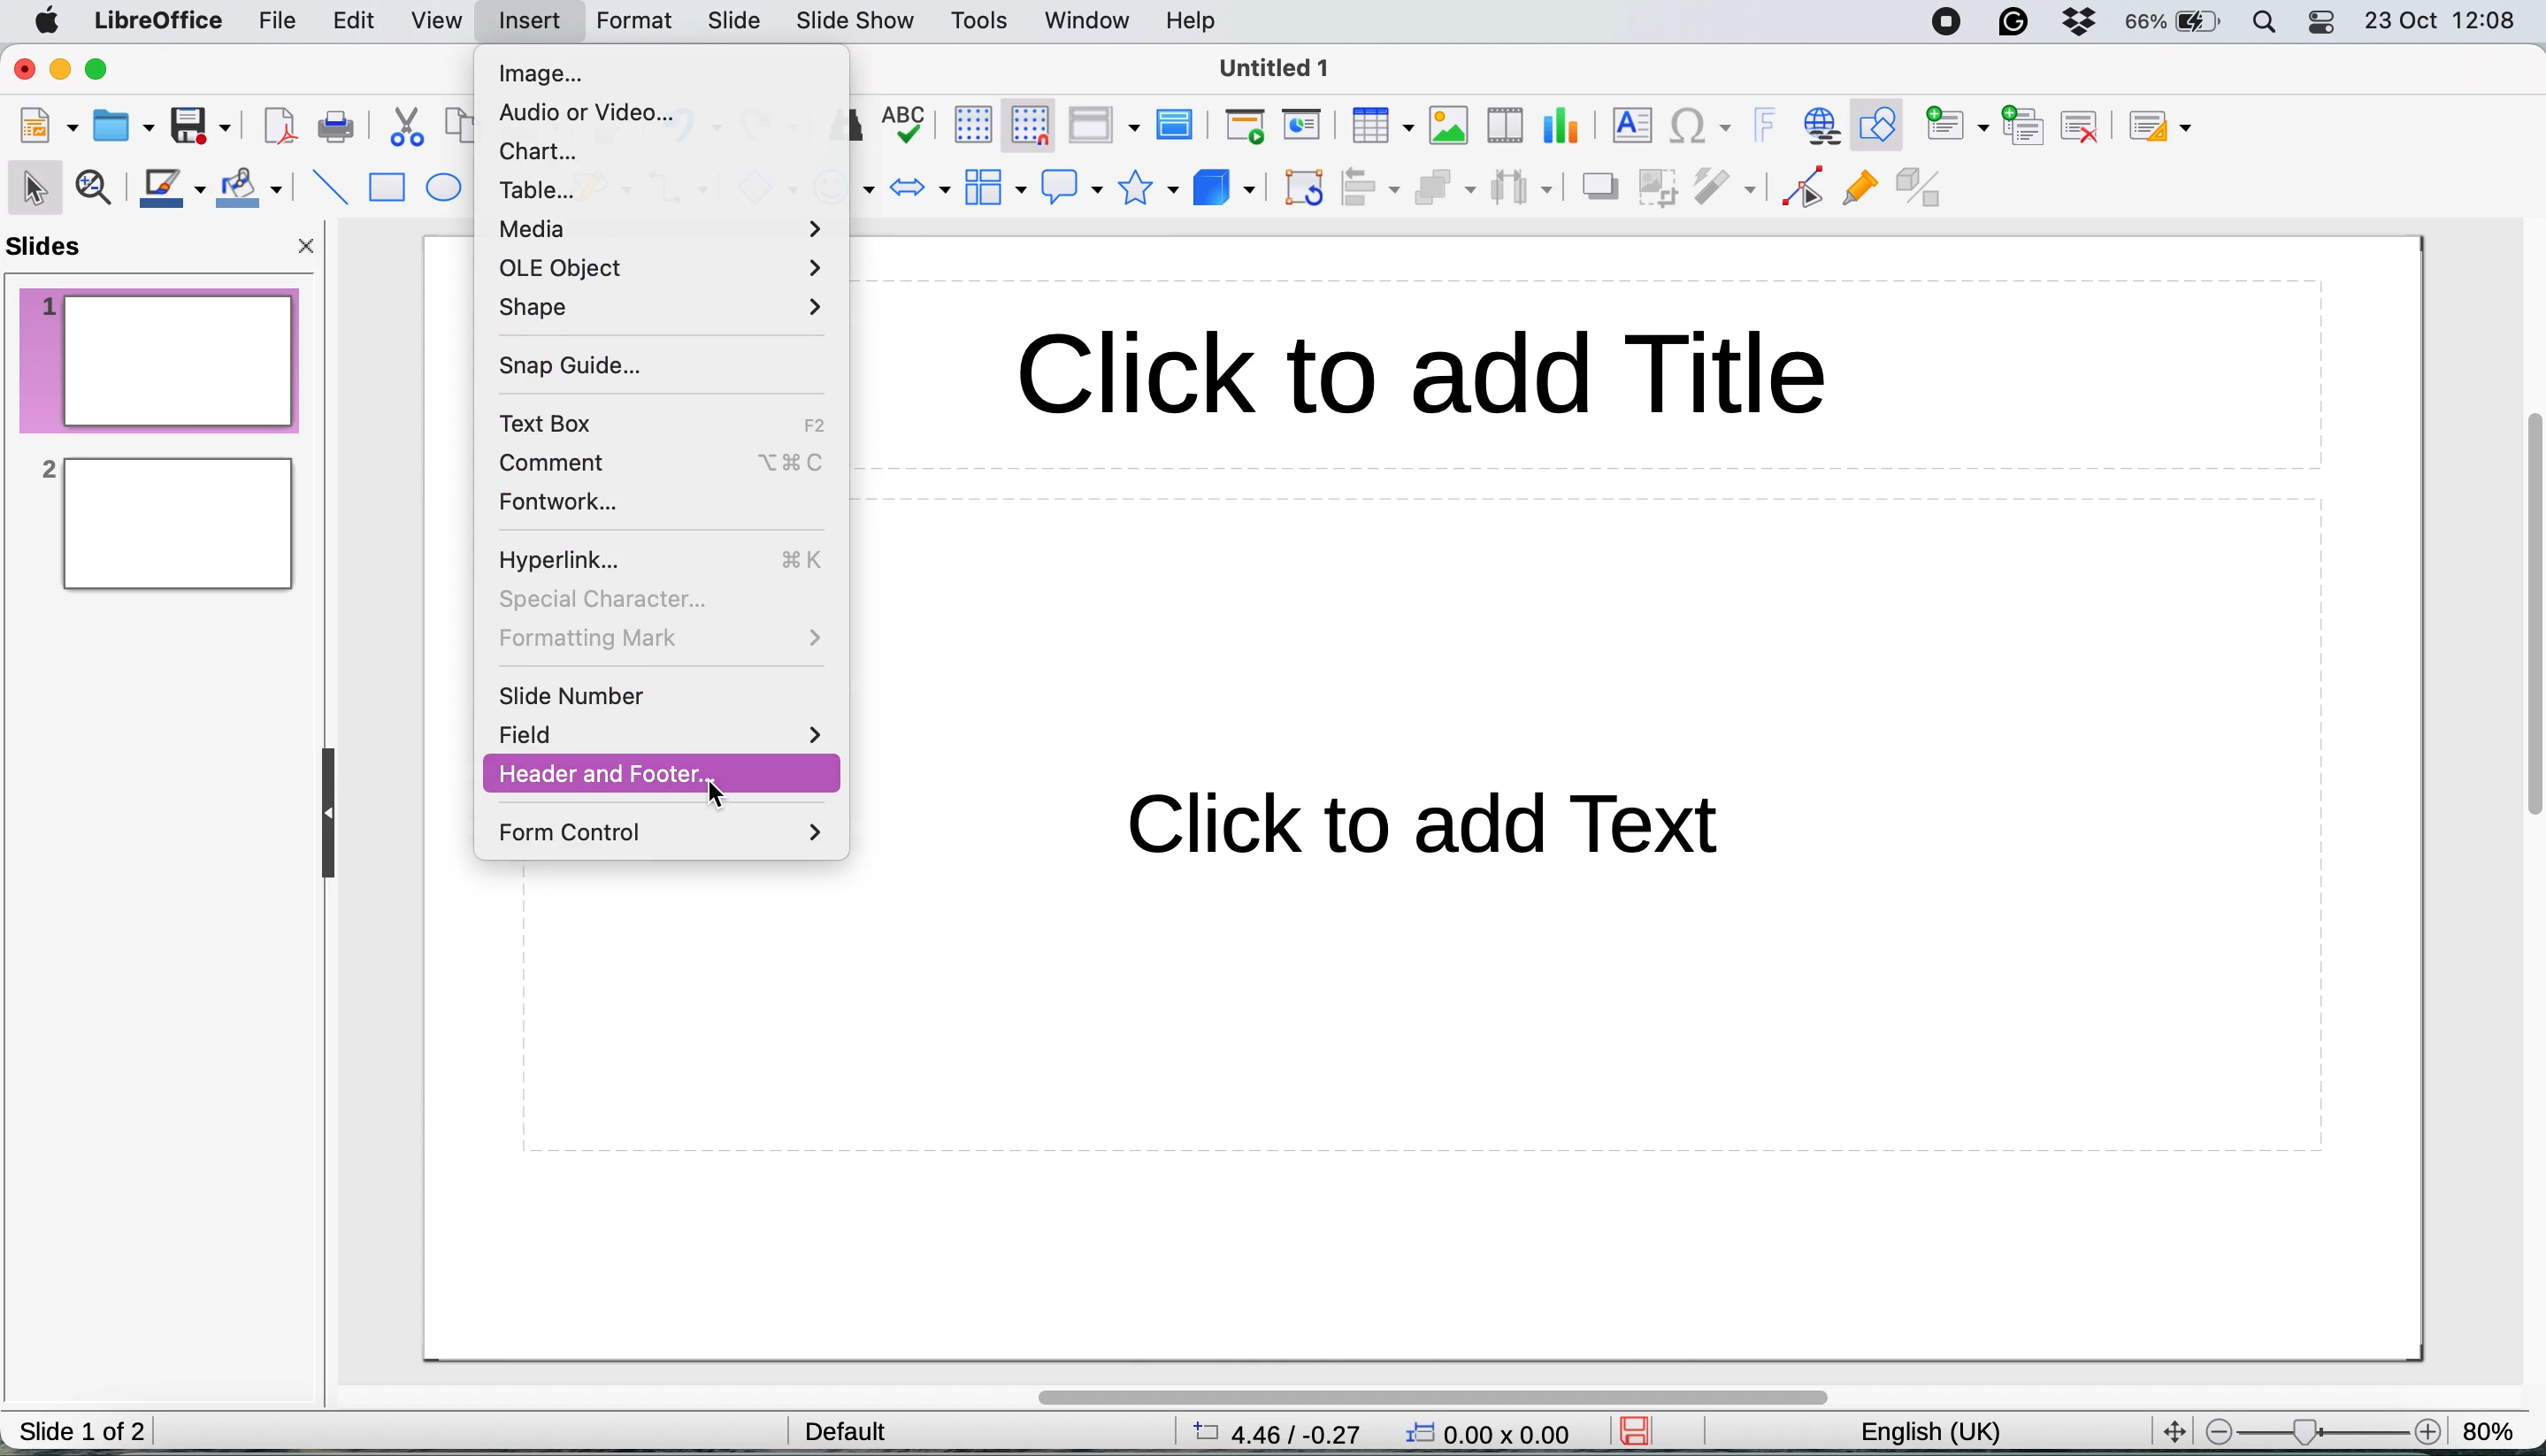 The image size is (2546, 1456). I want to click on close, so click(24, 69).